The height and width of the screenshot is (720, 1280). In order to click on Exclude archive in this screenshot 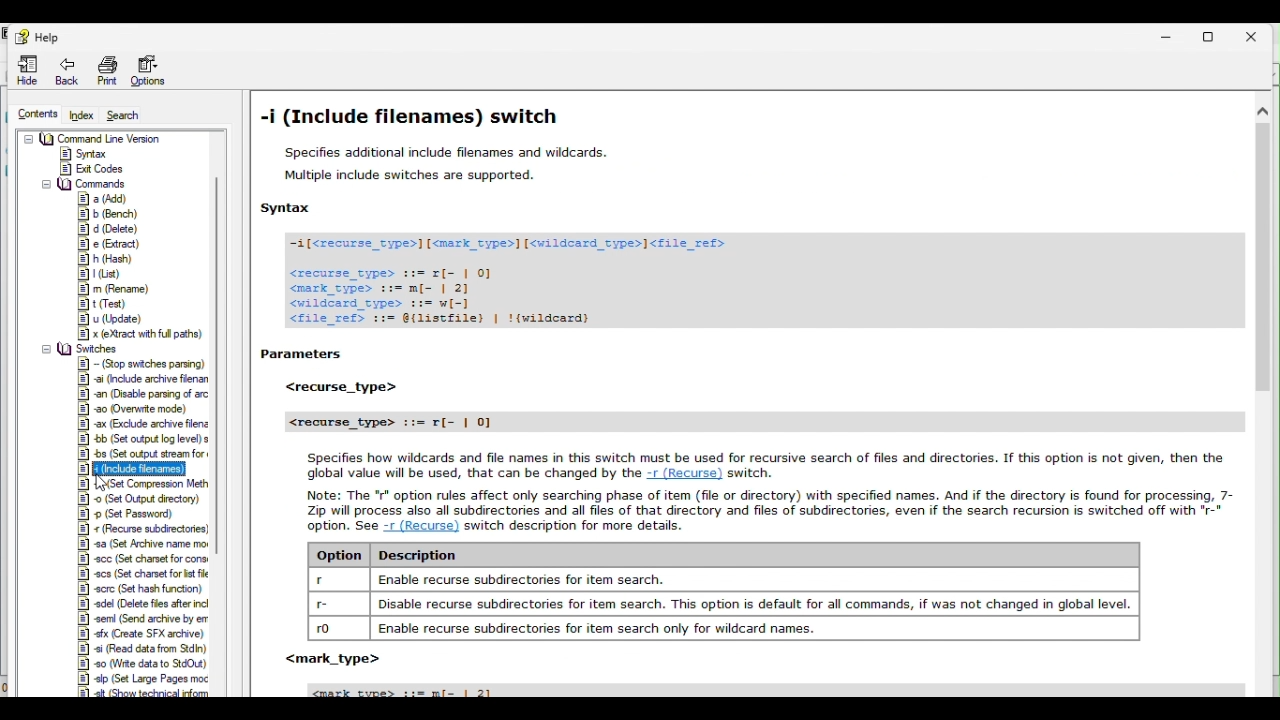, I will do `click(142, 425)`.